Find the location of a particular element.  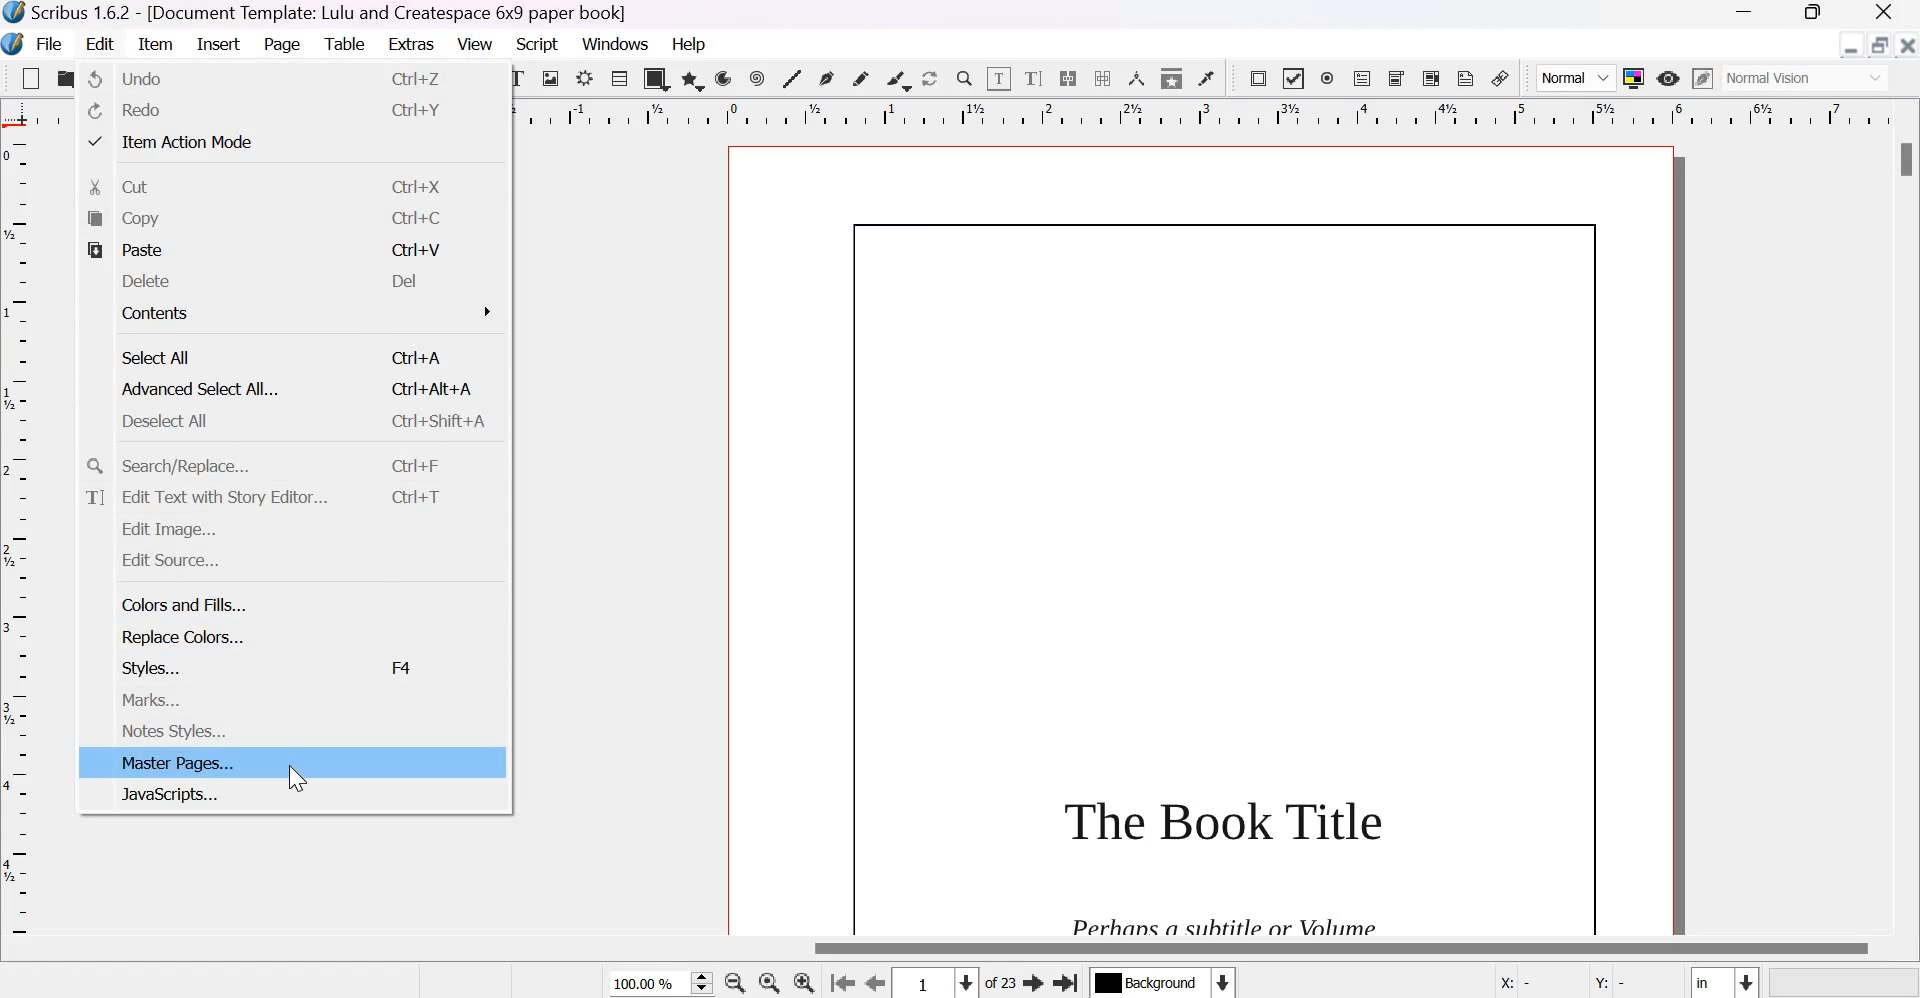

tick is located at coordinates (94, 141).